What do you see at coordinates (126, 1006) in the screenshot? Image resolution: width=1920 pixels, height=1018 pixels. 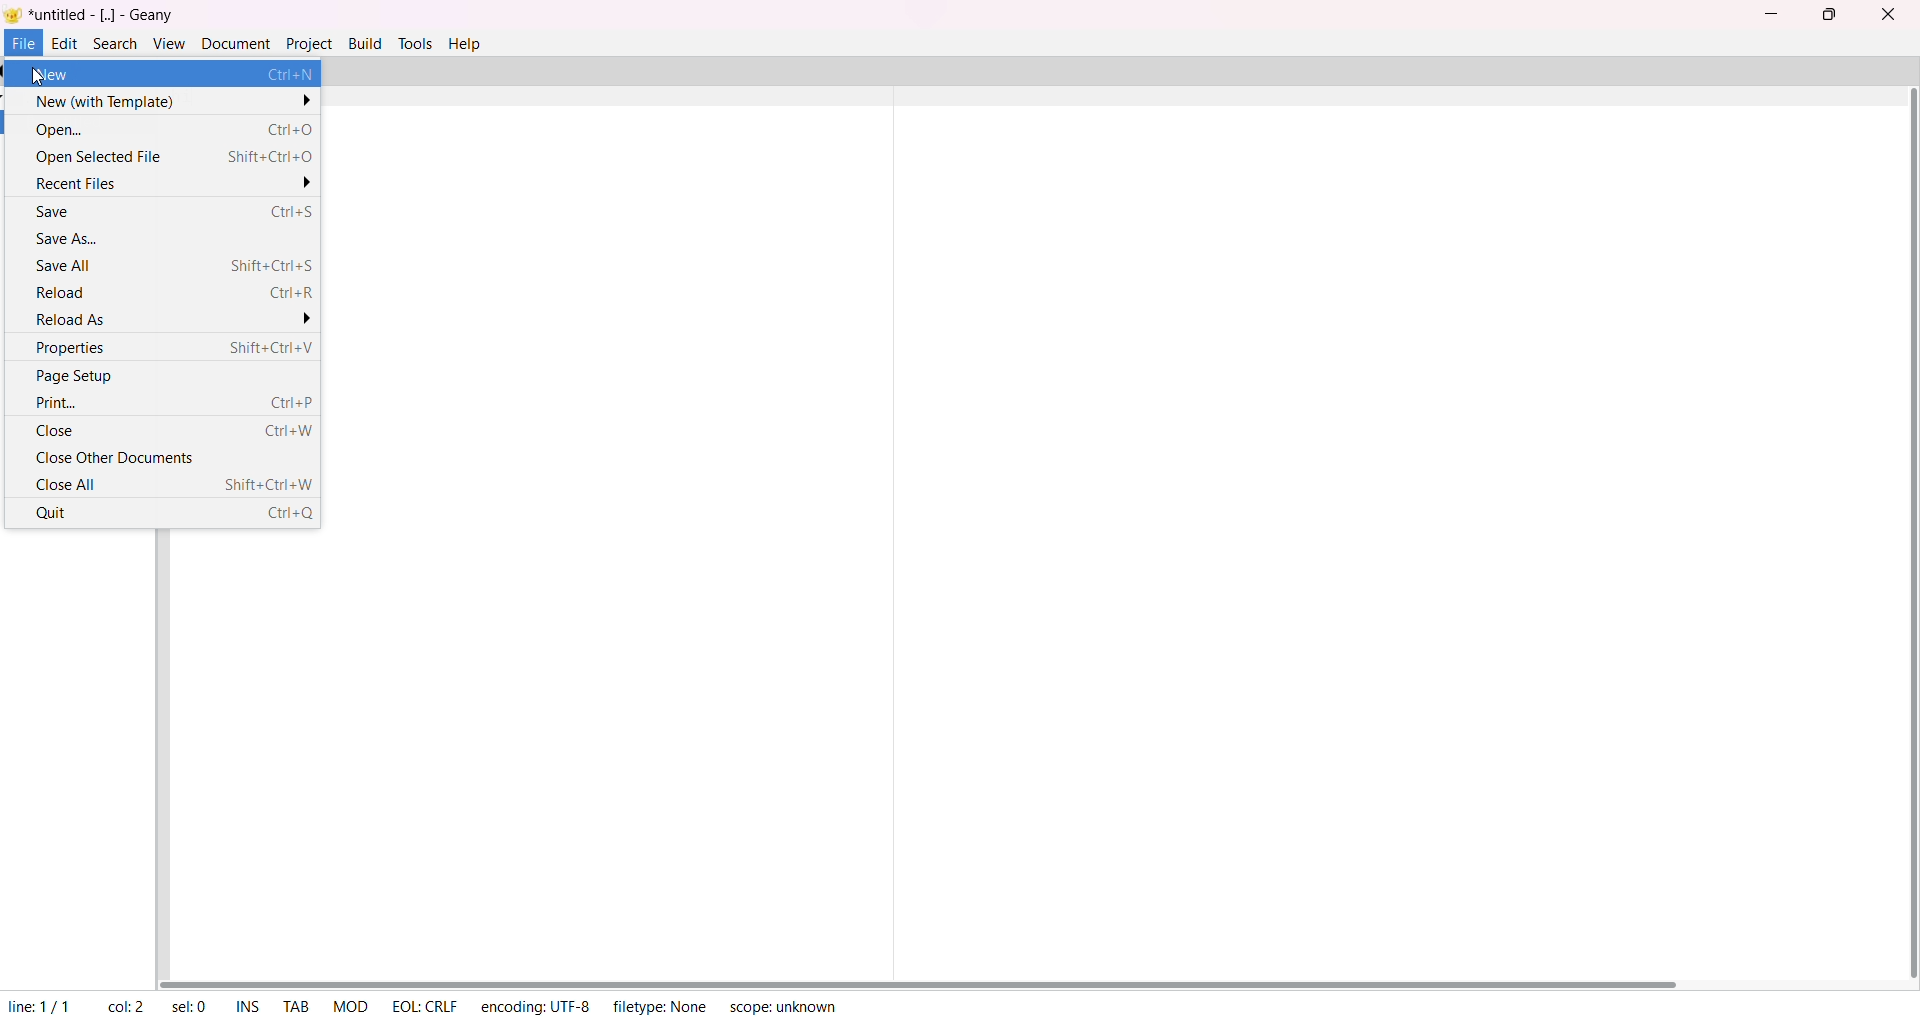 I see `col: 2` at bounding box center [126, 1006].